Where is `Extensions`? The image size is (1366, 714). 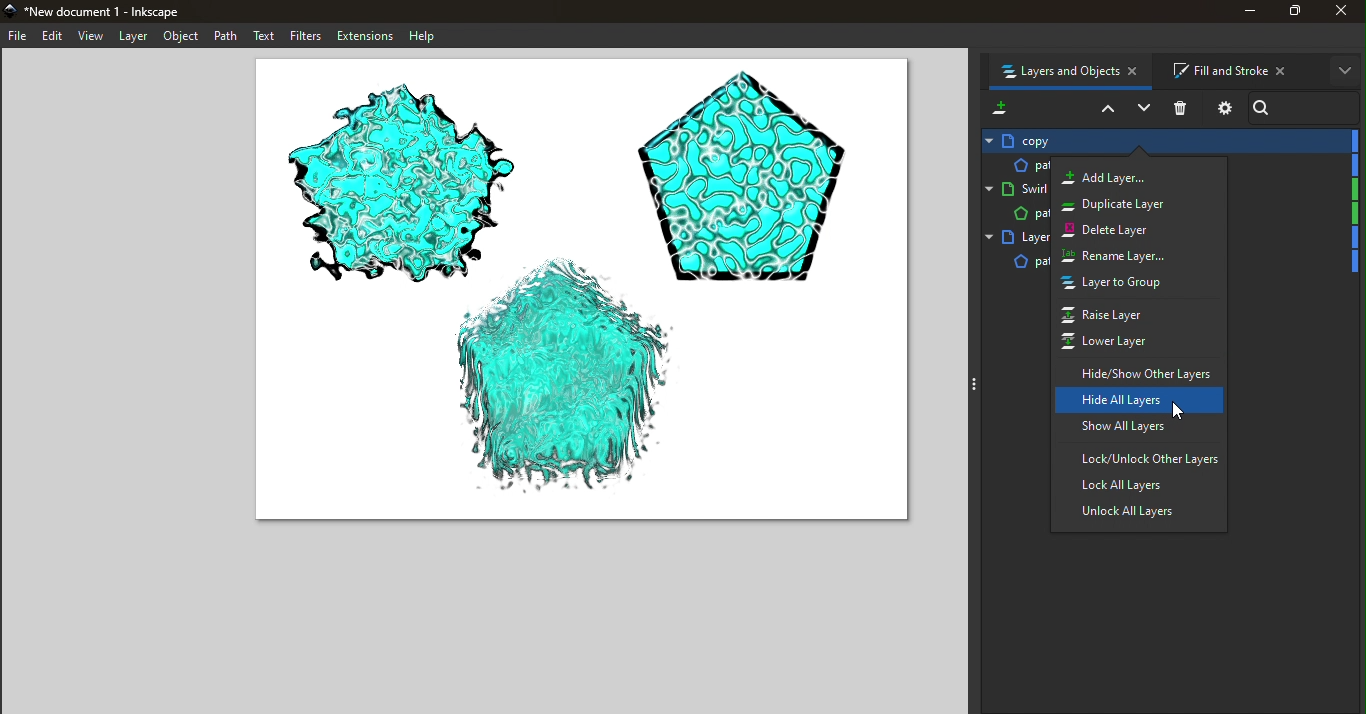 Extensions is located at coordinates (363, 35).